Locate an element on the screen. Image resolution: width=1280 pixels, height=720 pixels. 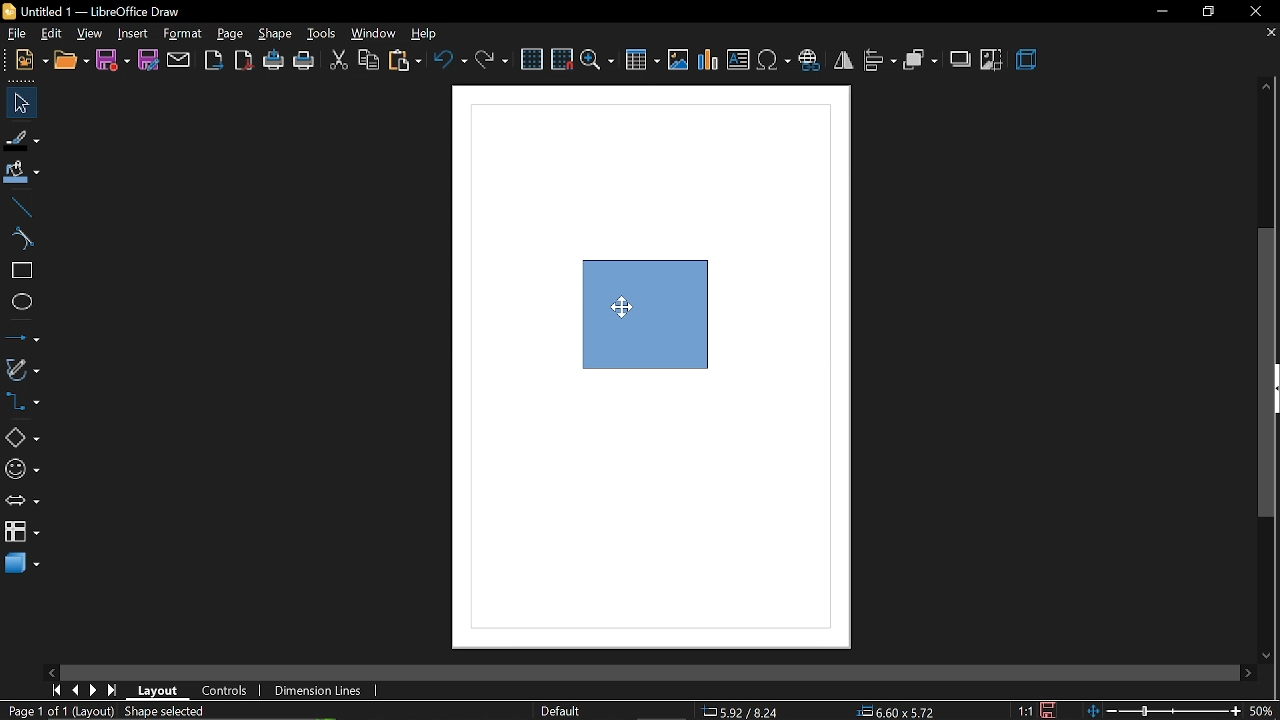
Rectangle is located at coordinates (633, 362).